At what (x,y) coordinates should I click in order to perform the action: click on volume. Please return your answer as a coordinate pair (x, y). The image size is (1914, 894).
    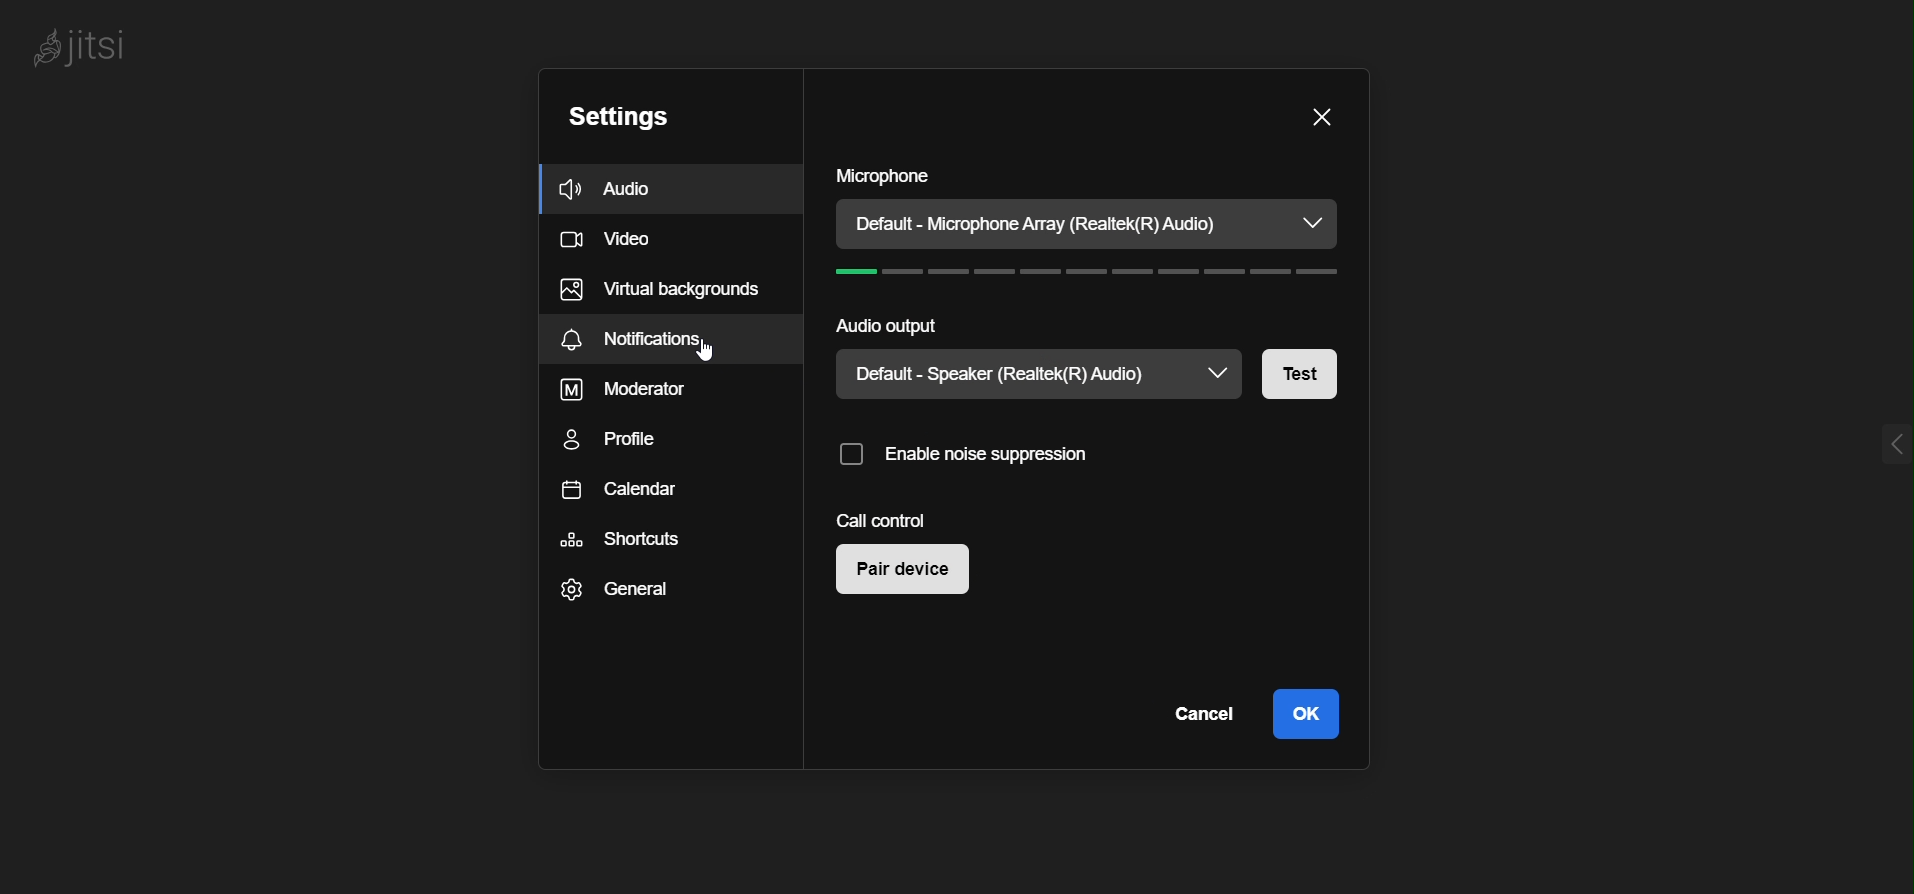
    Looking at the image, I should click on (1089, 271).